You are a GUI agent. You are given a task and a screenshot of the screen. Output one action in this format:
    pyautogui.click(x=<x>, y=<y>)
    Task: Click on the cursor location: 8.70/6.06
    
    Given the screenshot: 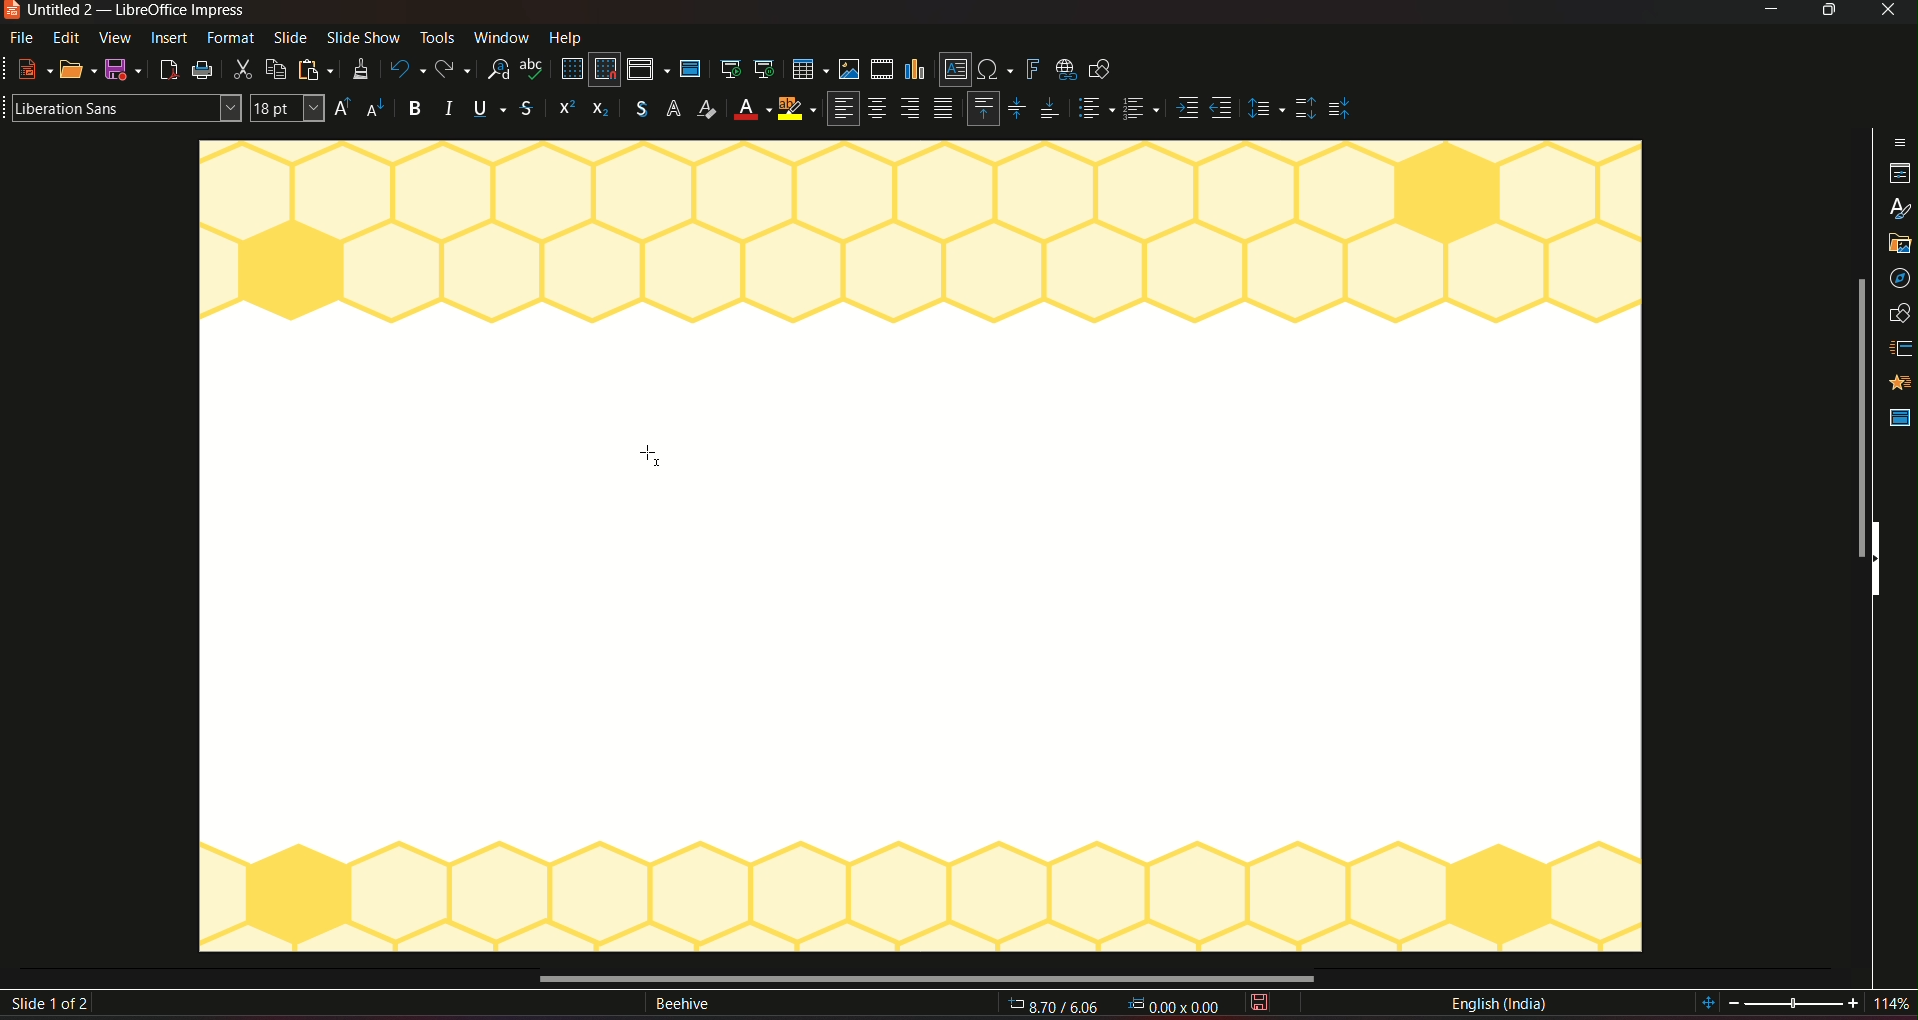 What is the action you would take?
    pyautogui.click(x=1055, y=1009)
    